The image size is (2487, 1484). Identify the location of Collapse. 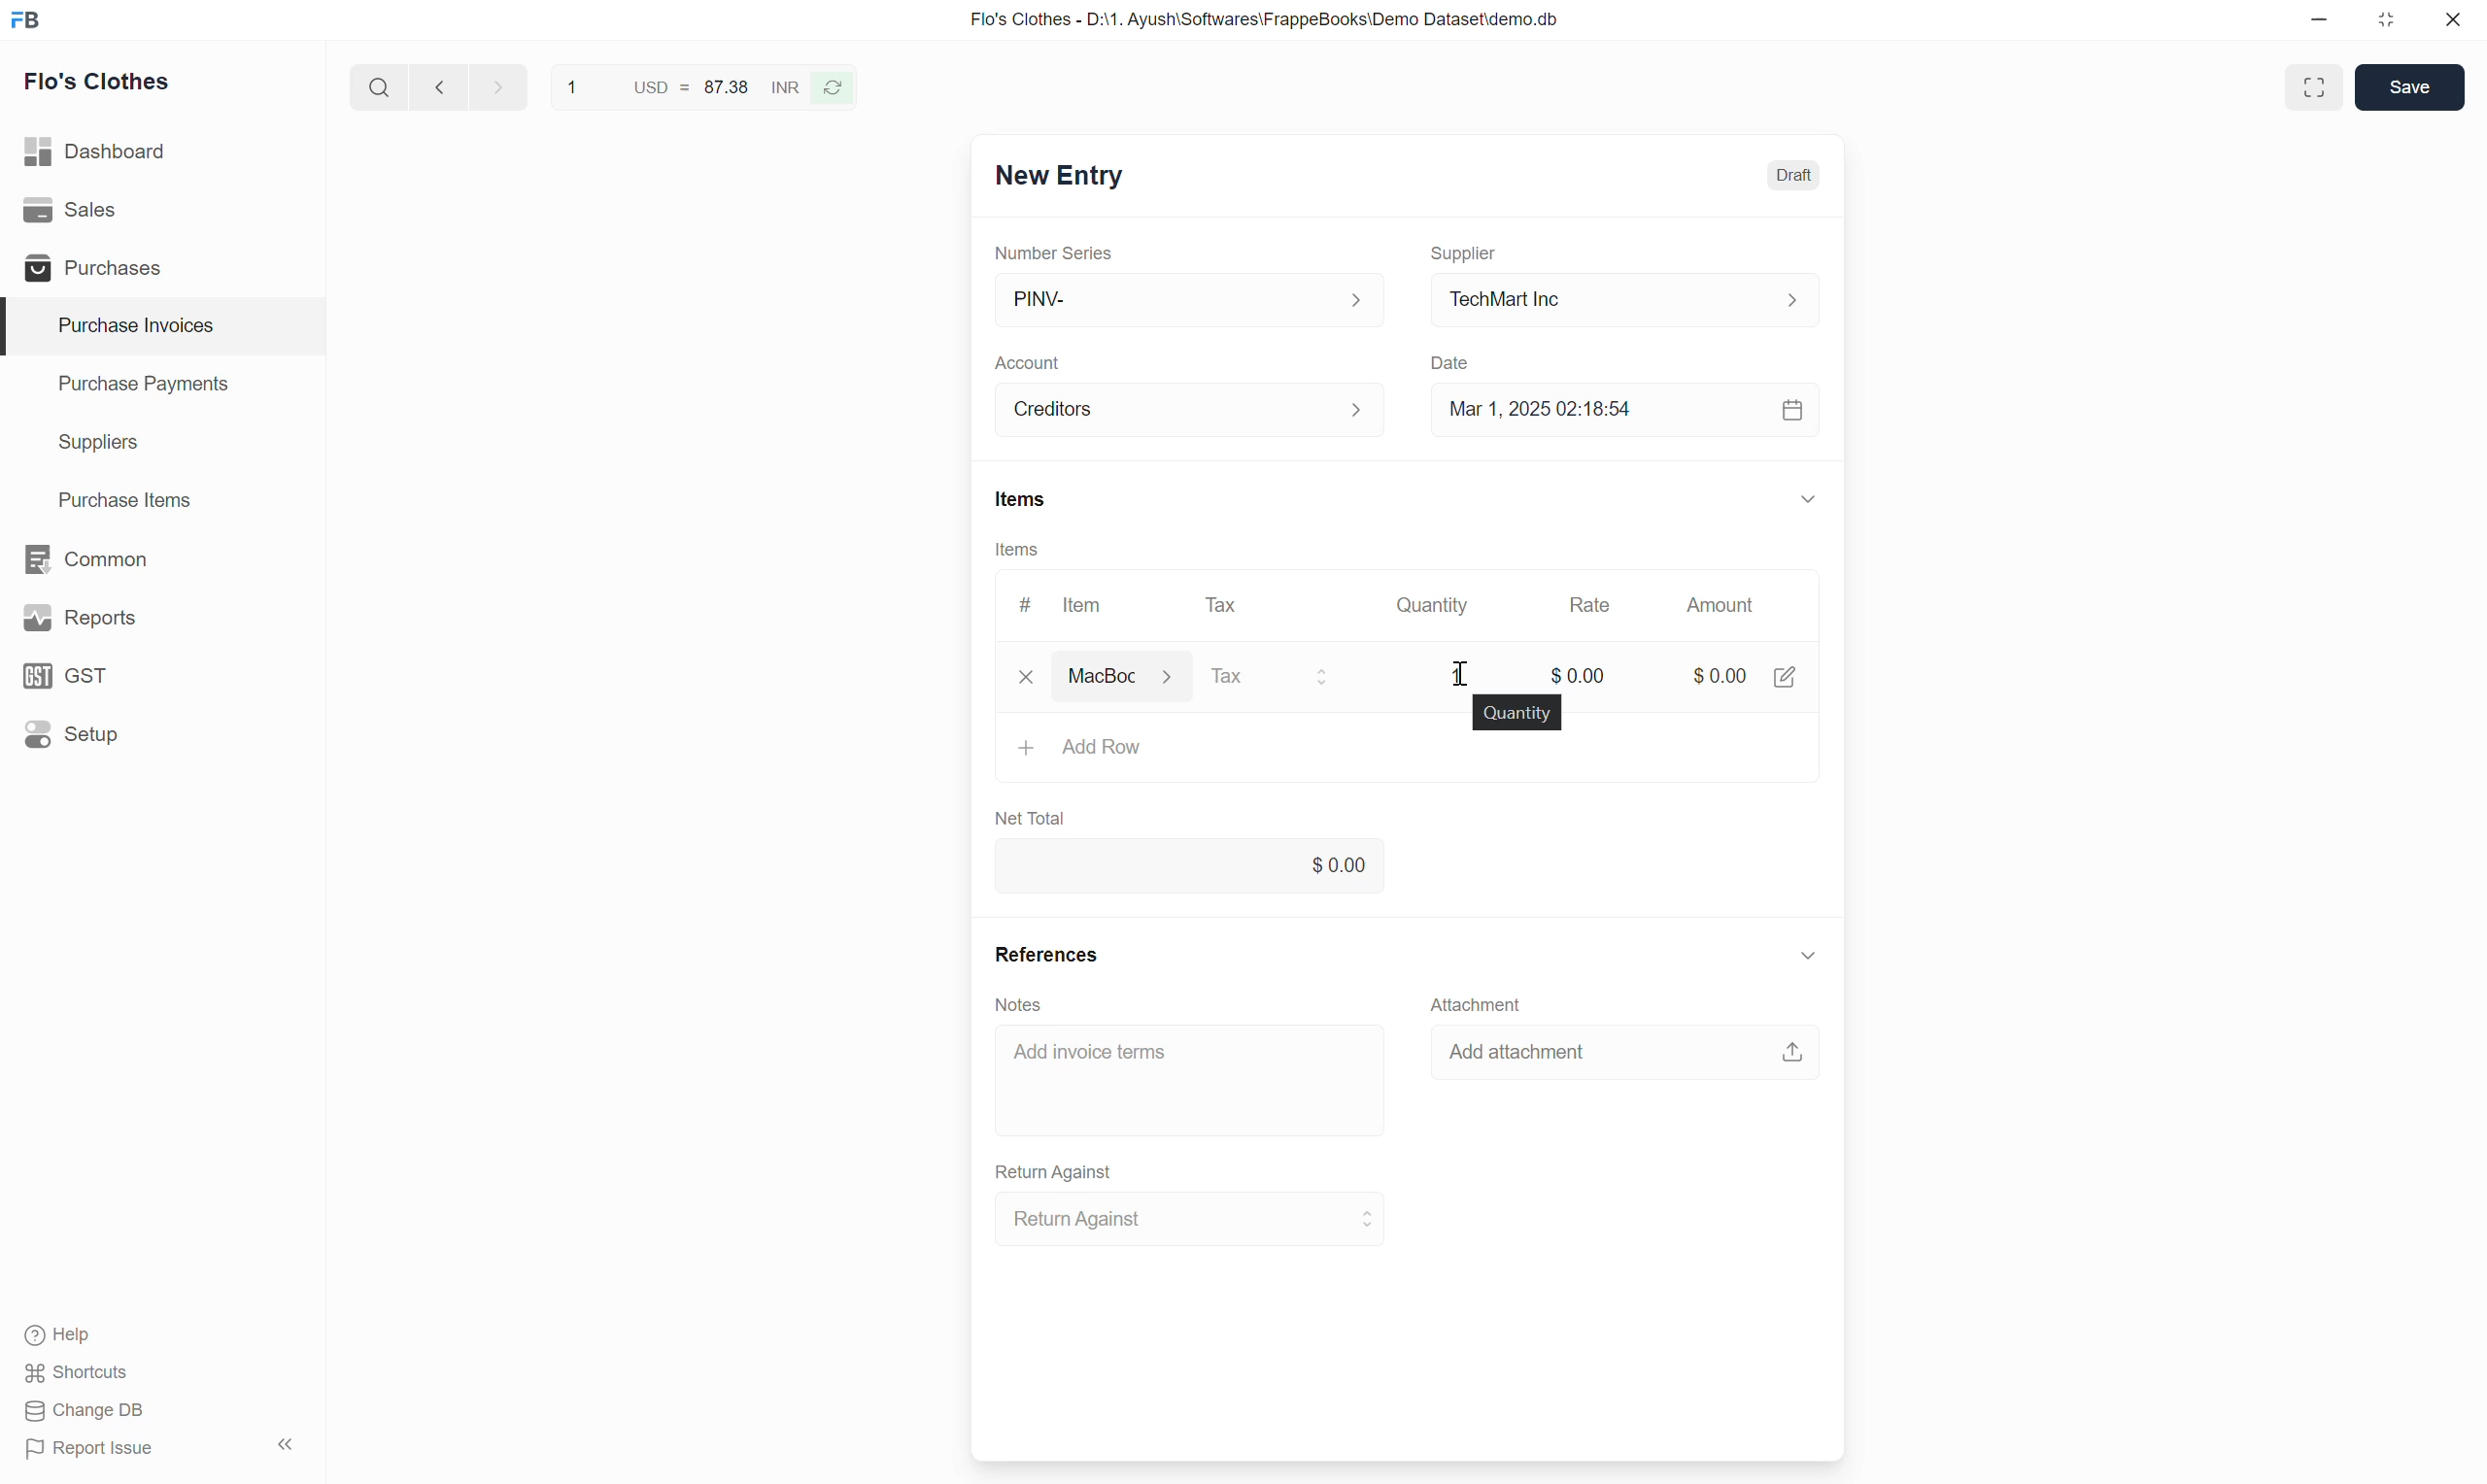
(1808, 498).